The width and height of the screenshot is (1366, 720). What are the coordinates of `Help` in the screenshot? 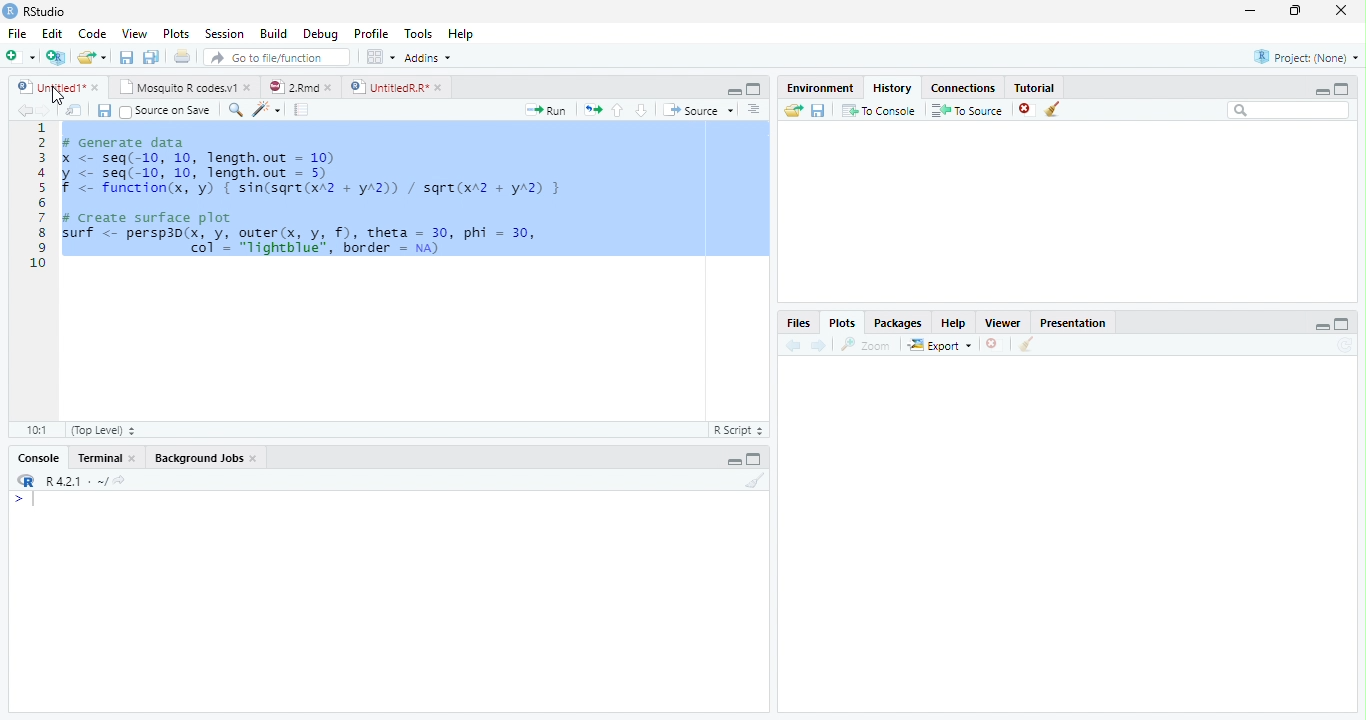 It's located at (460, 33).